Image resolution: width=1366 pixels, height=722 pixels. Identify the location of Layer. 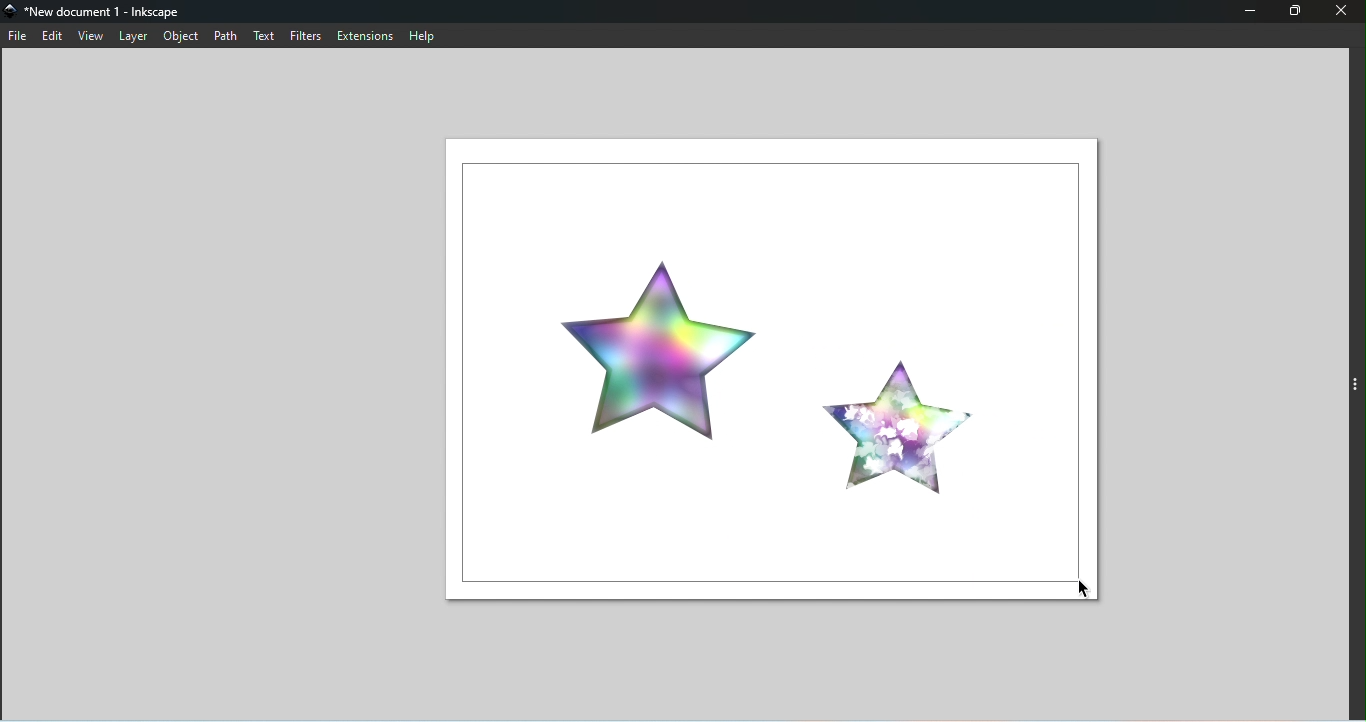
(136, 37).